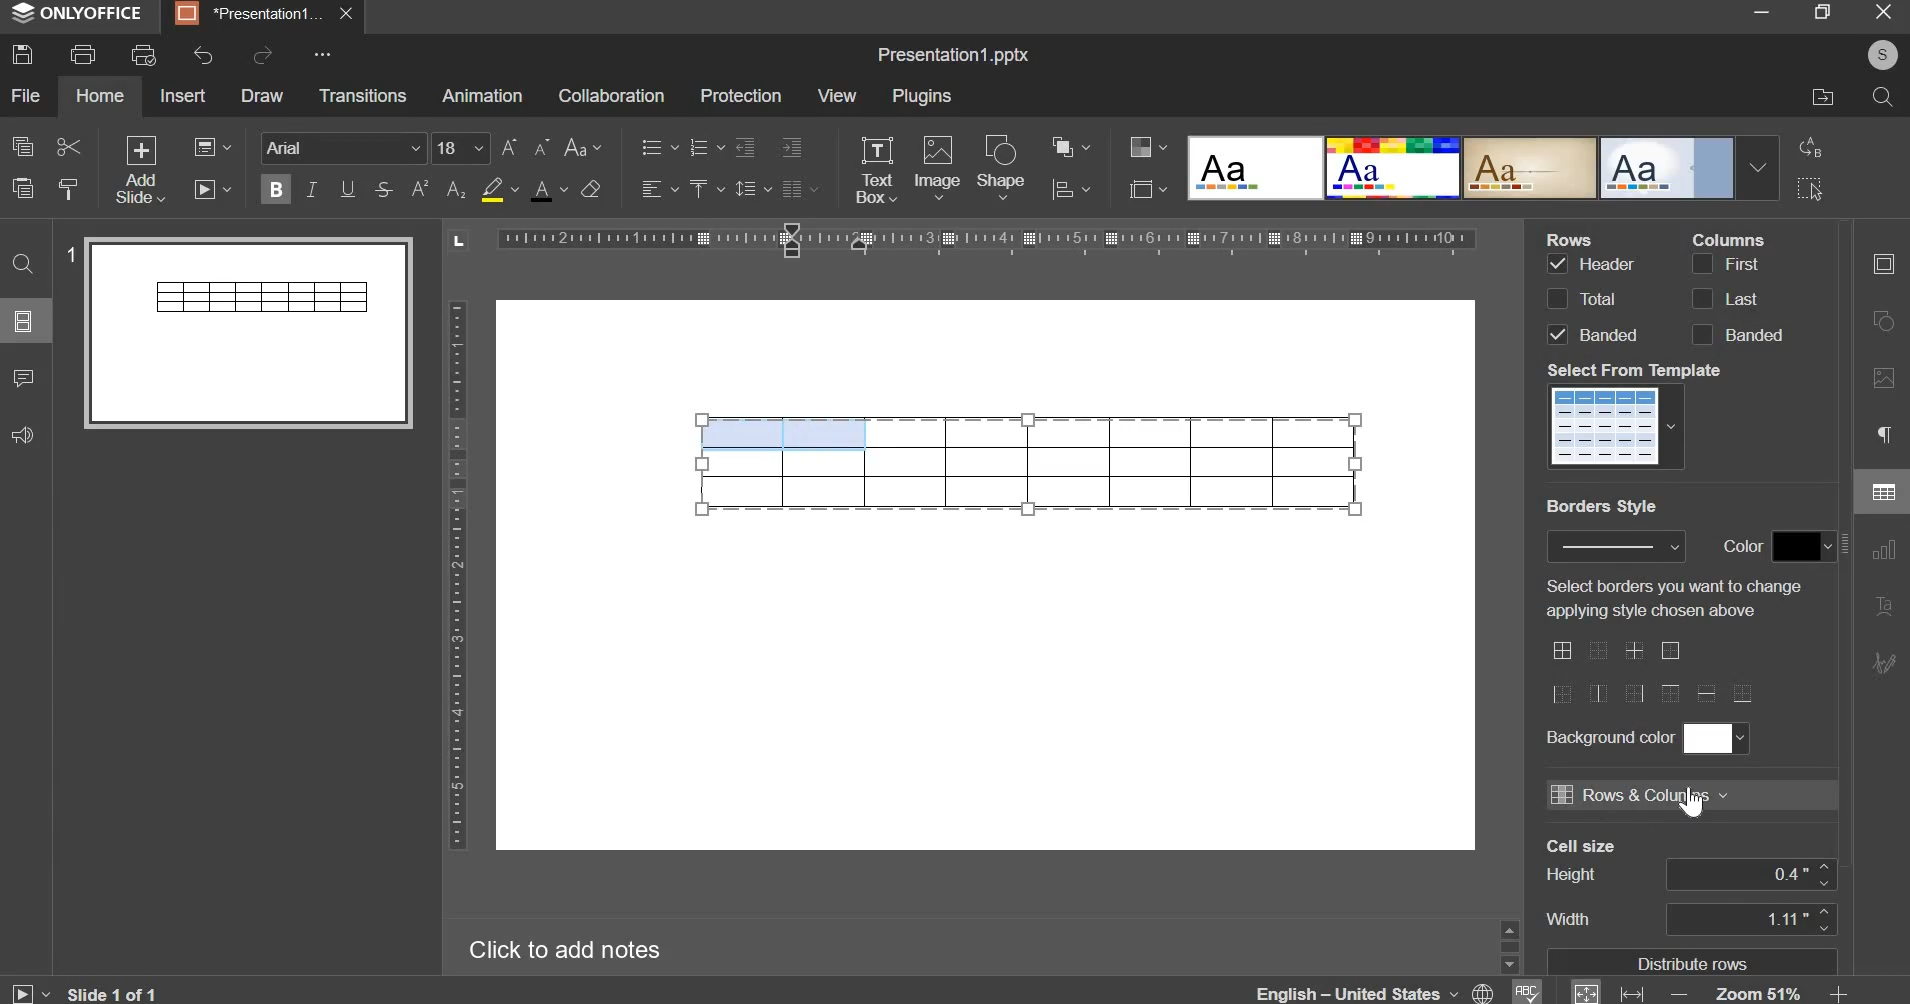  Describe the element at coordinates (84, 54) in the screenshot. I see `print` at that location.